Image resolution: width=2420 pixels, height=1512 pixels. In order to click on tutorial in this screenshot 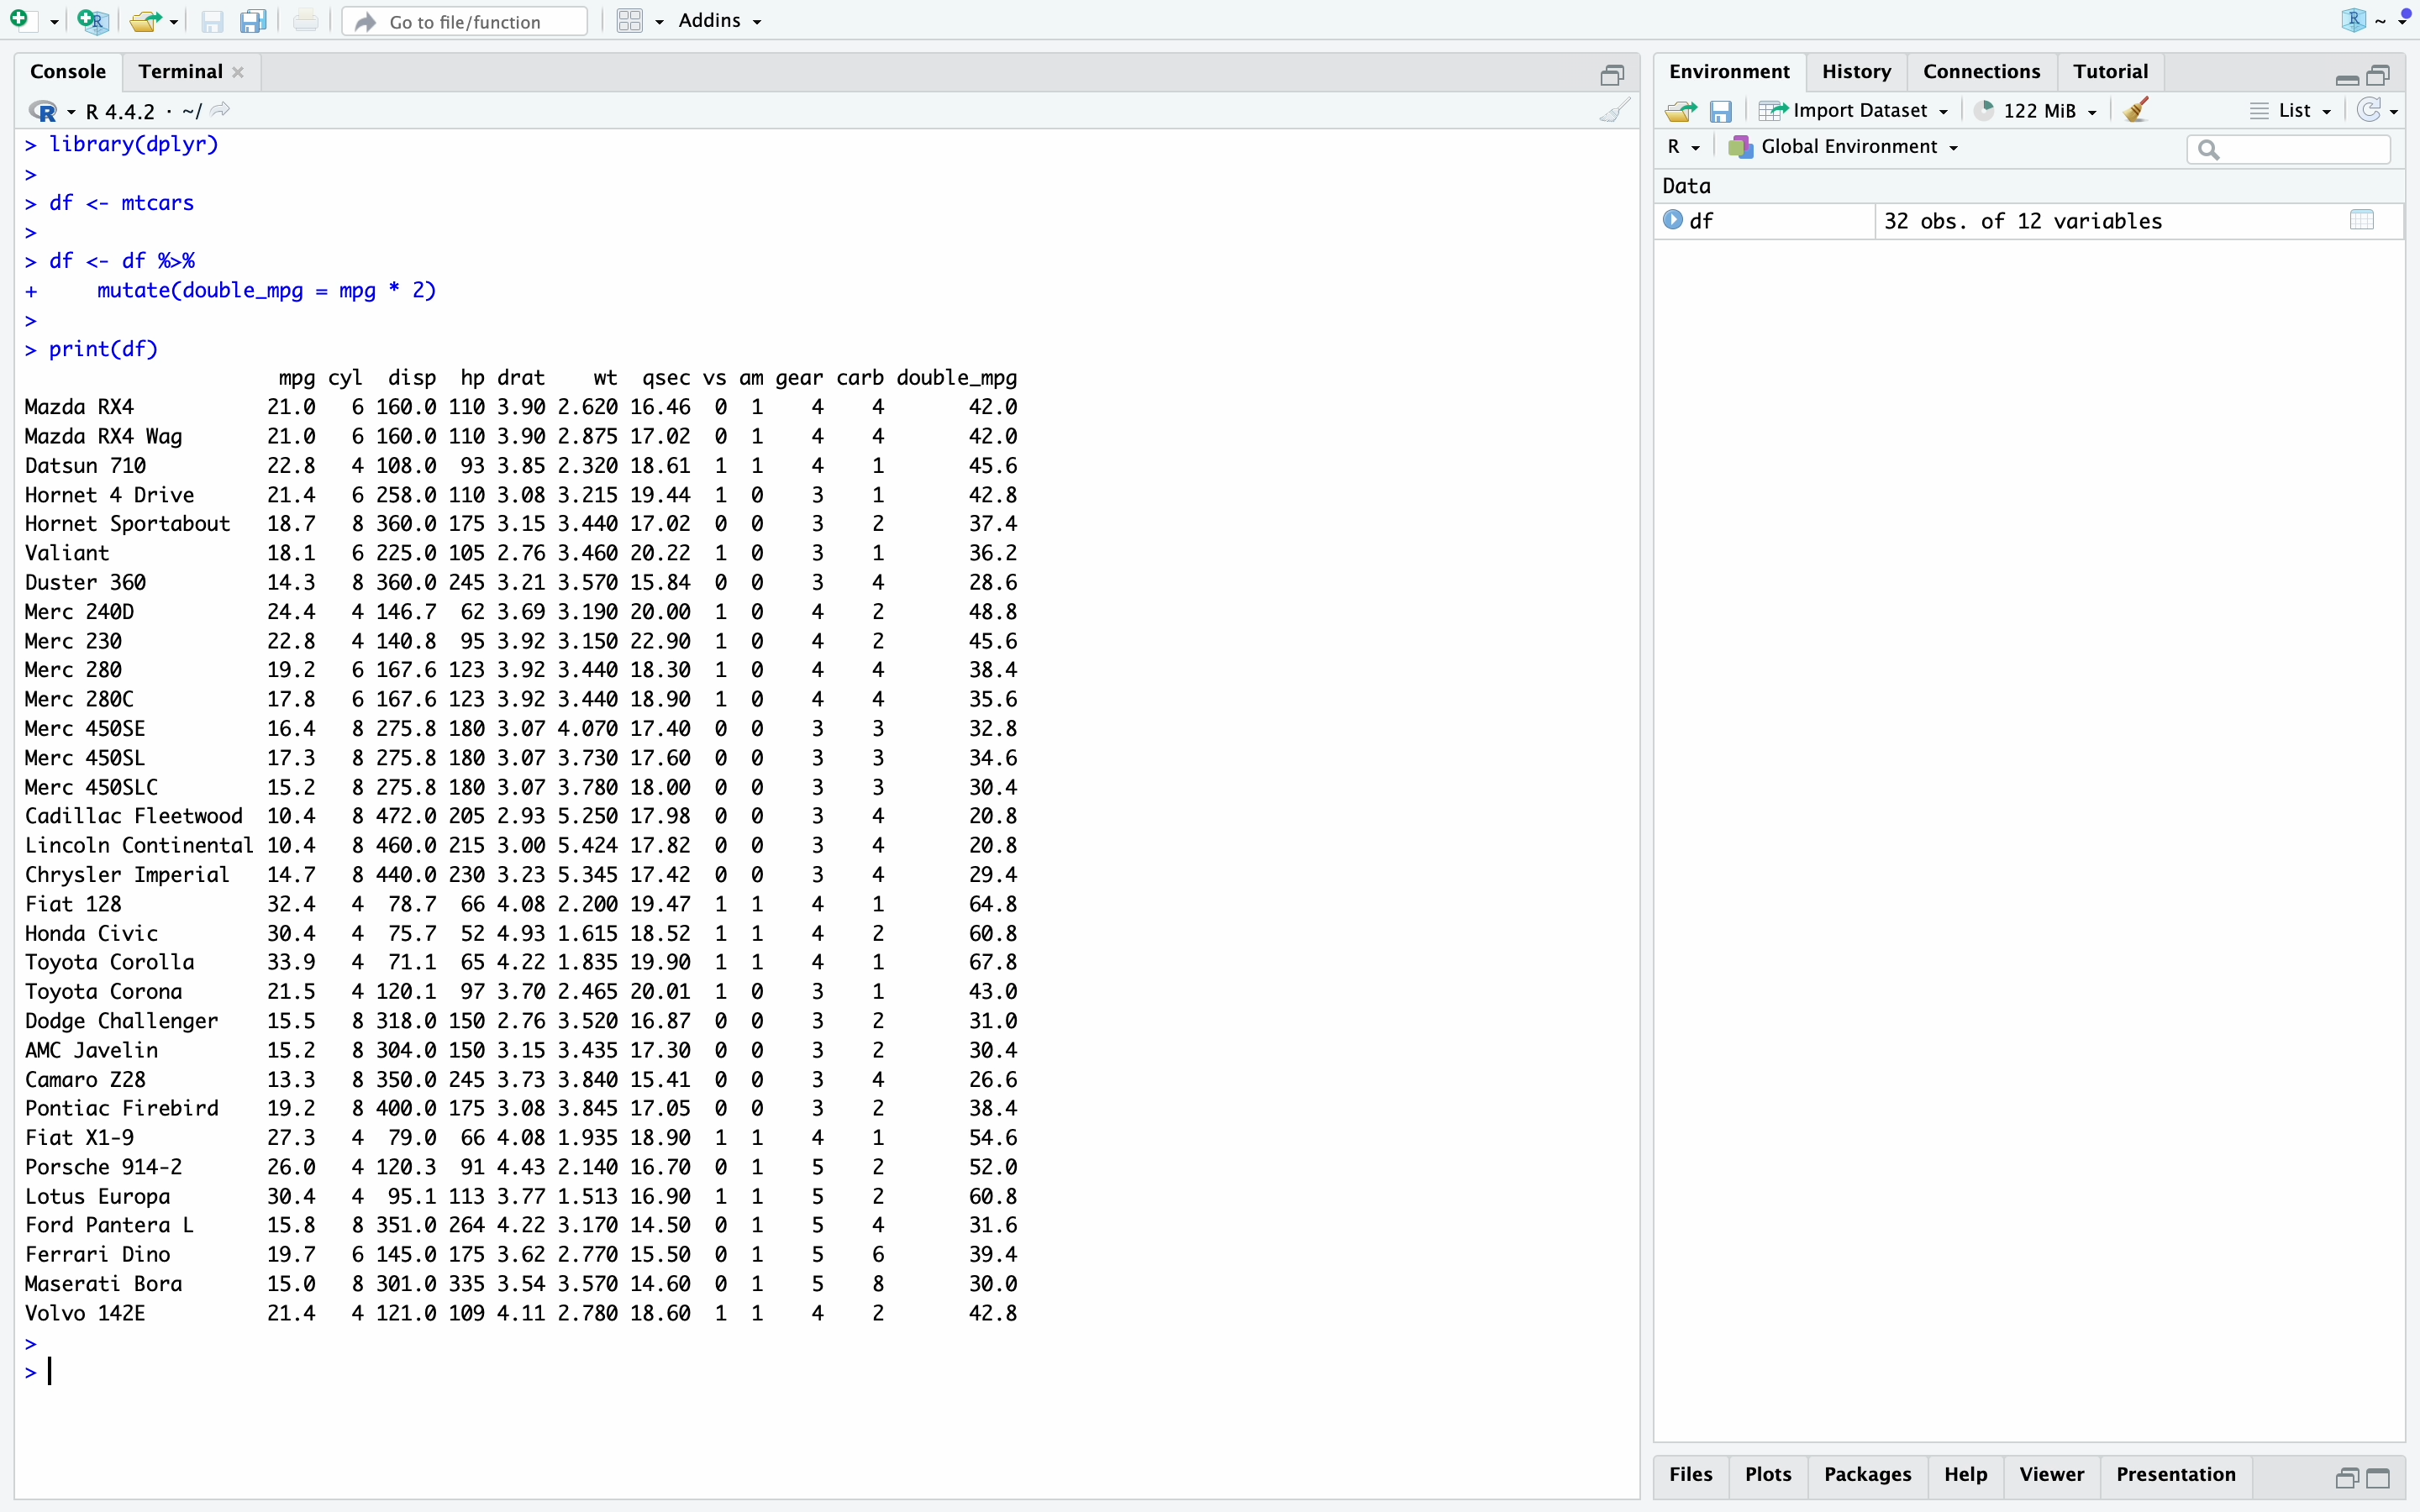, I will do `click(2112, 72)`.